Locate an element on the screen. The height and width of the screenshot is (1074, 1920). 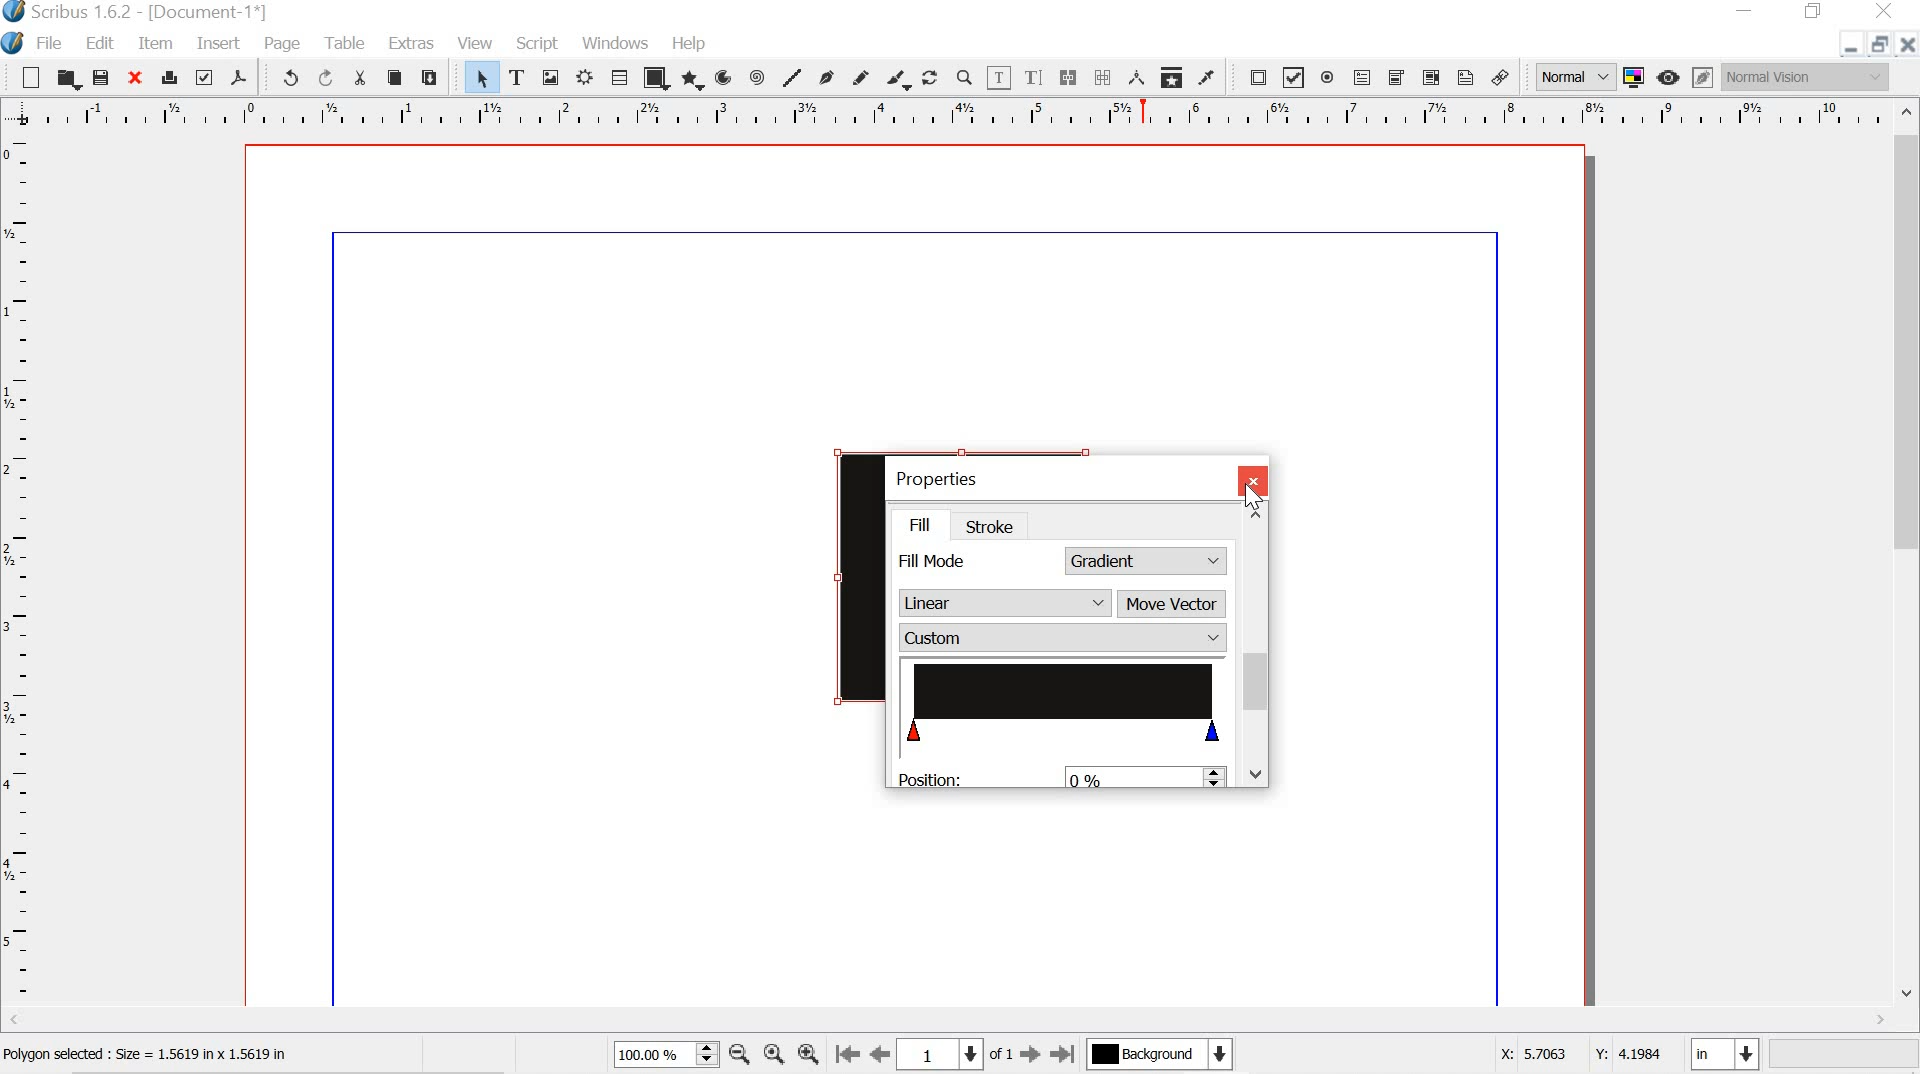
line is located at coordinates (792, 77).